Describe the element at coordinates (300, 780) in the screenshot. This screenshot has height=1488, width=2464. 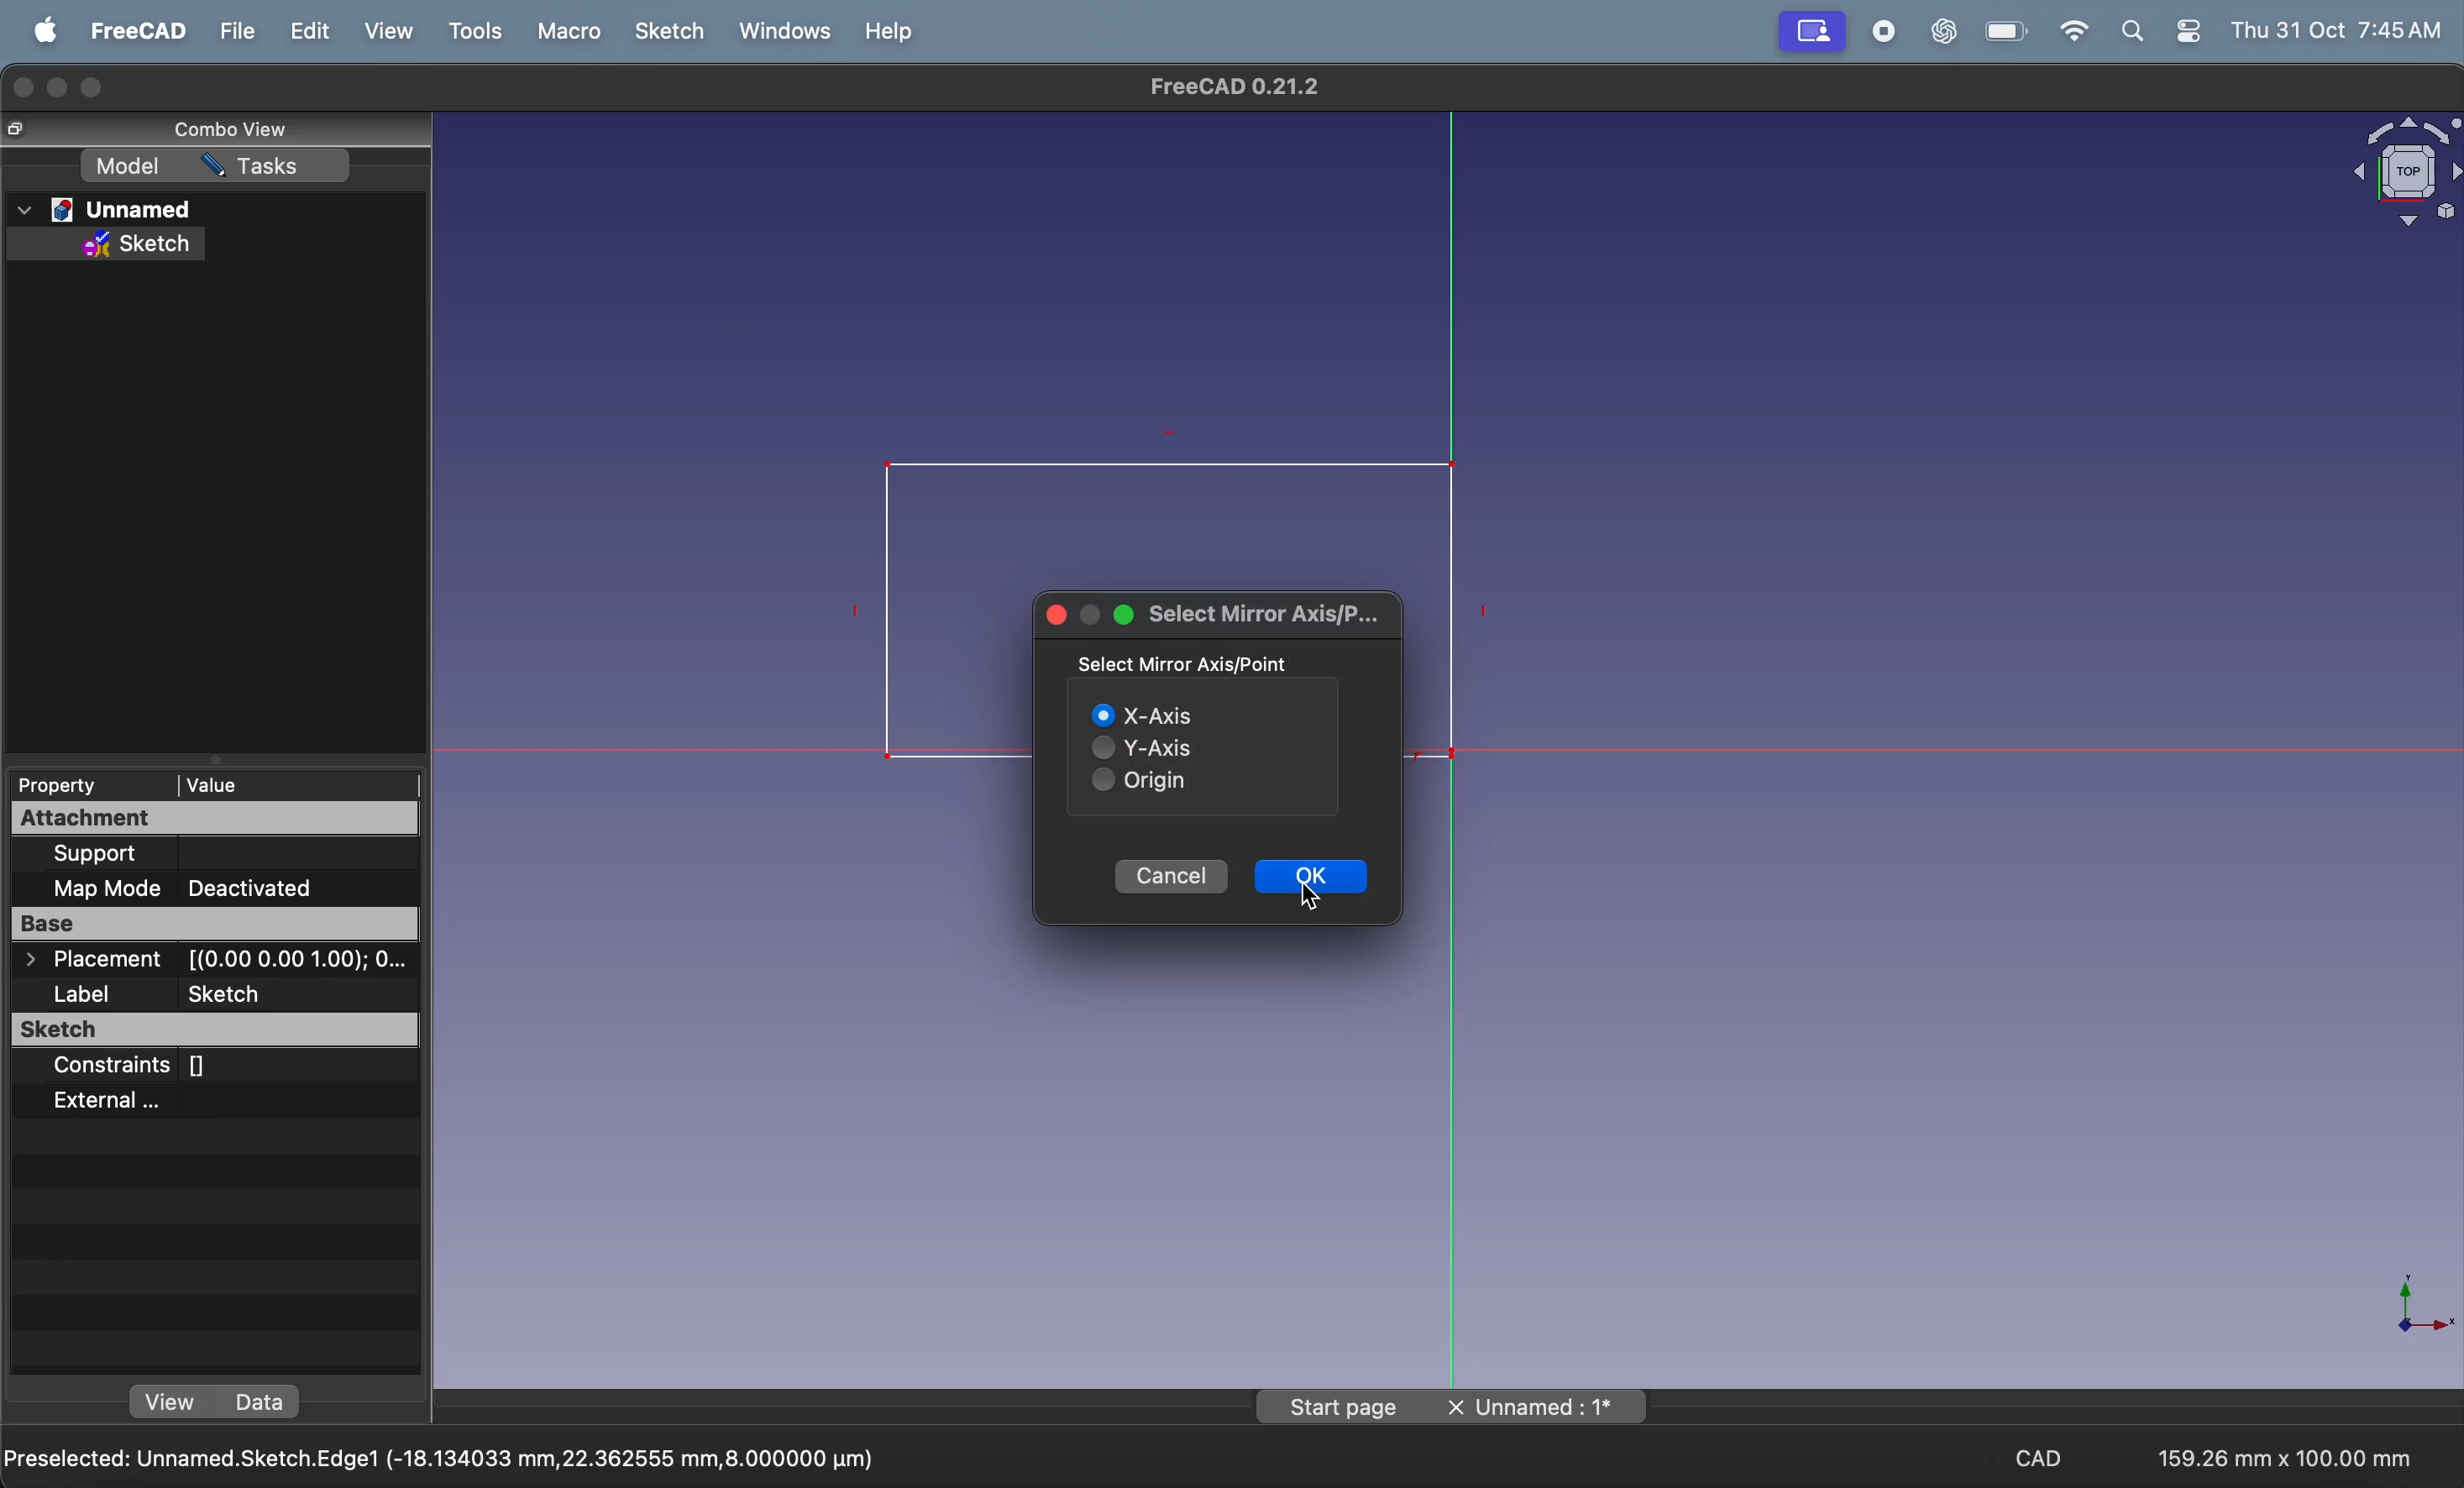
I see `value` at that location.